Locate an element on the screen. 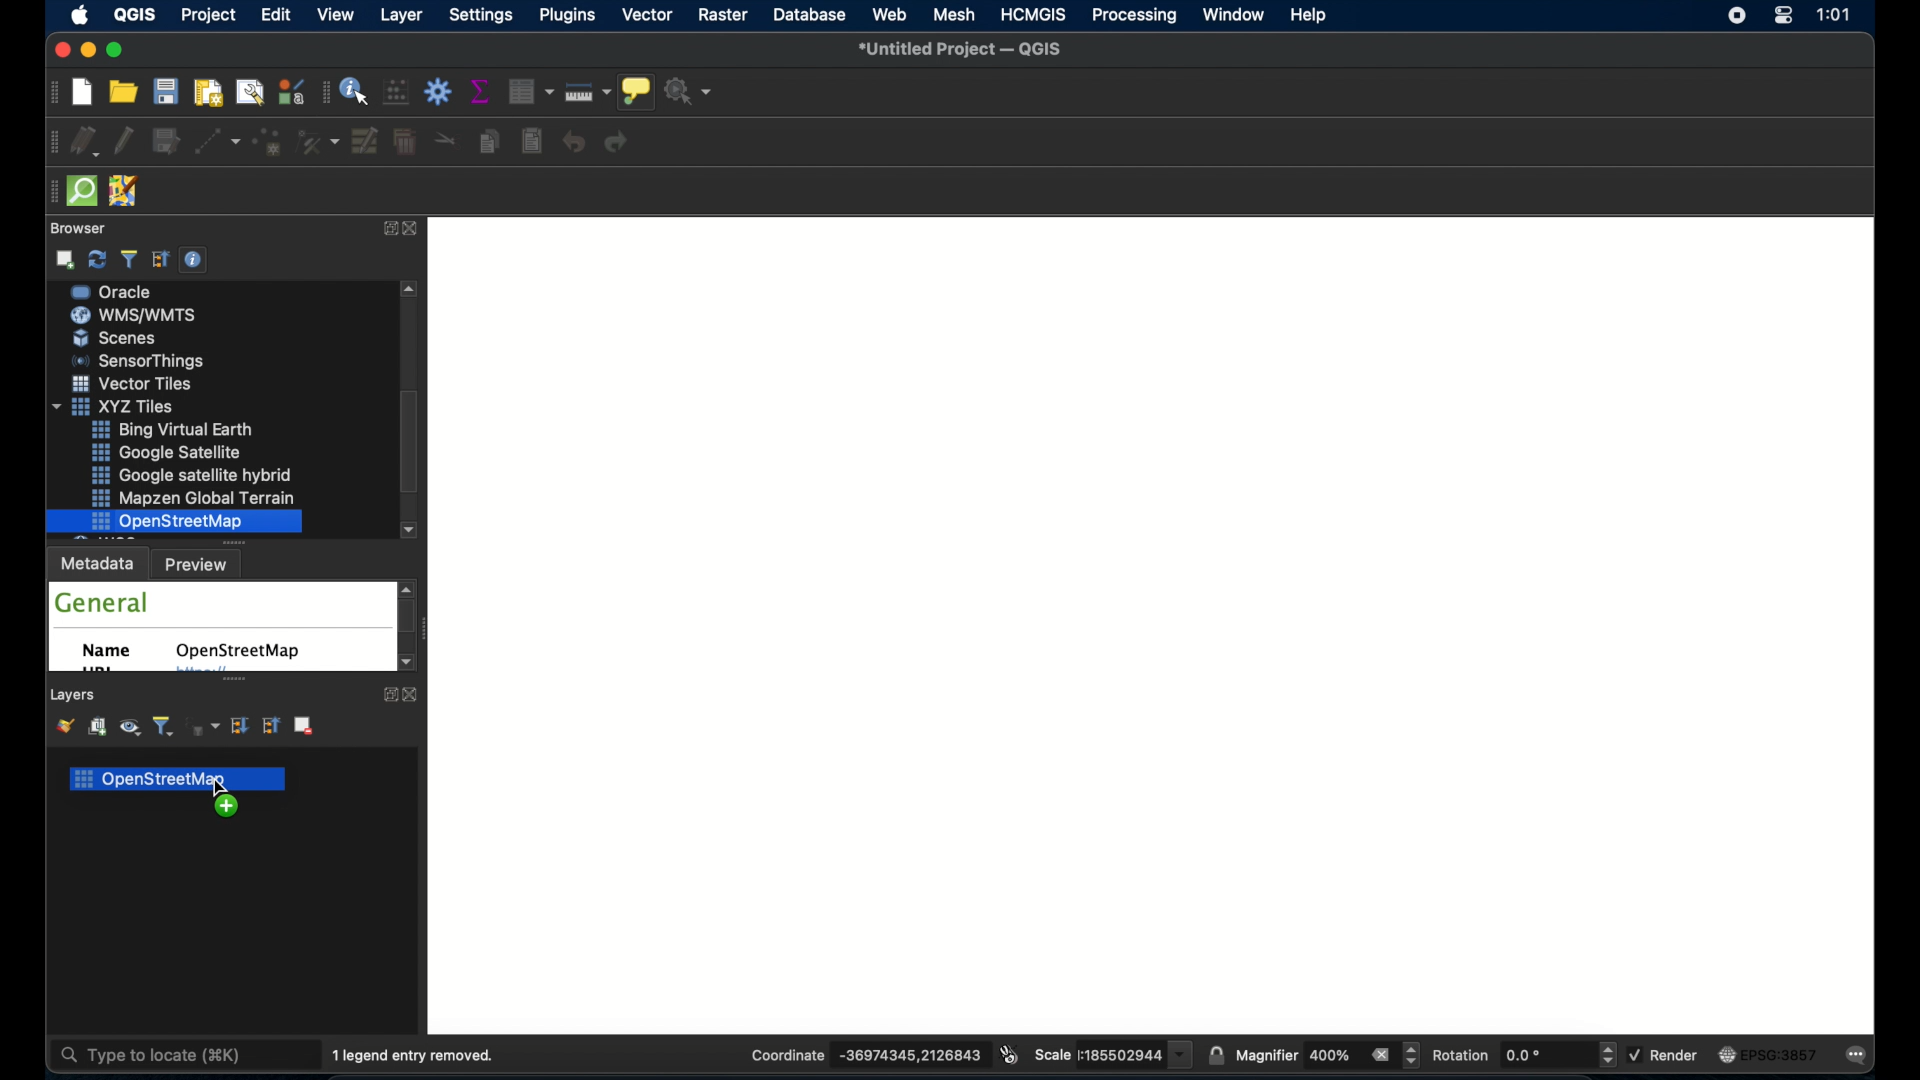 The height and width of the screenshot is (1080, 1920). drag cursor is located at coordinates (225, 798).